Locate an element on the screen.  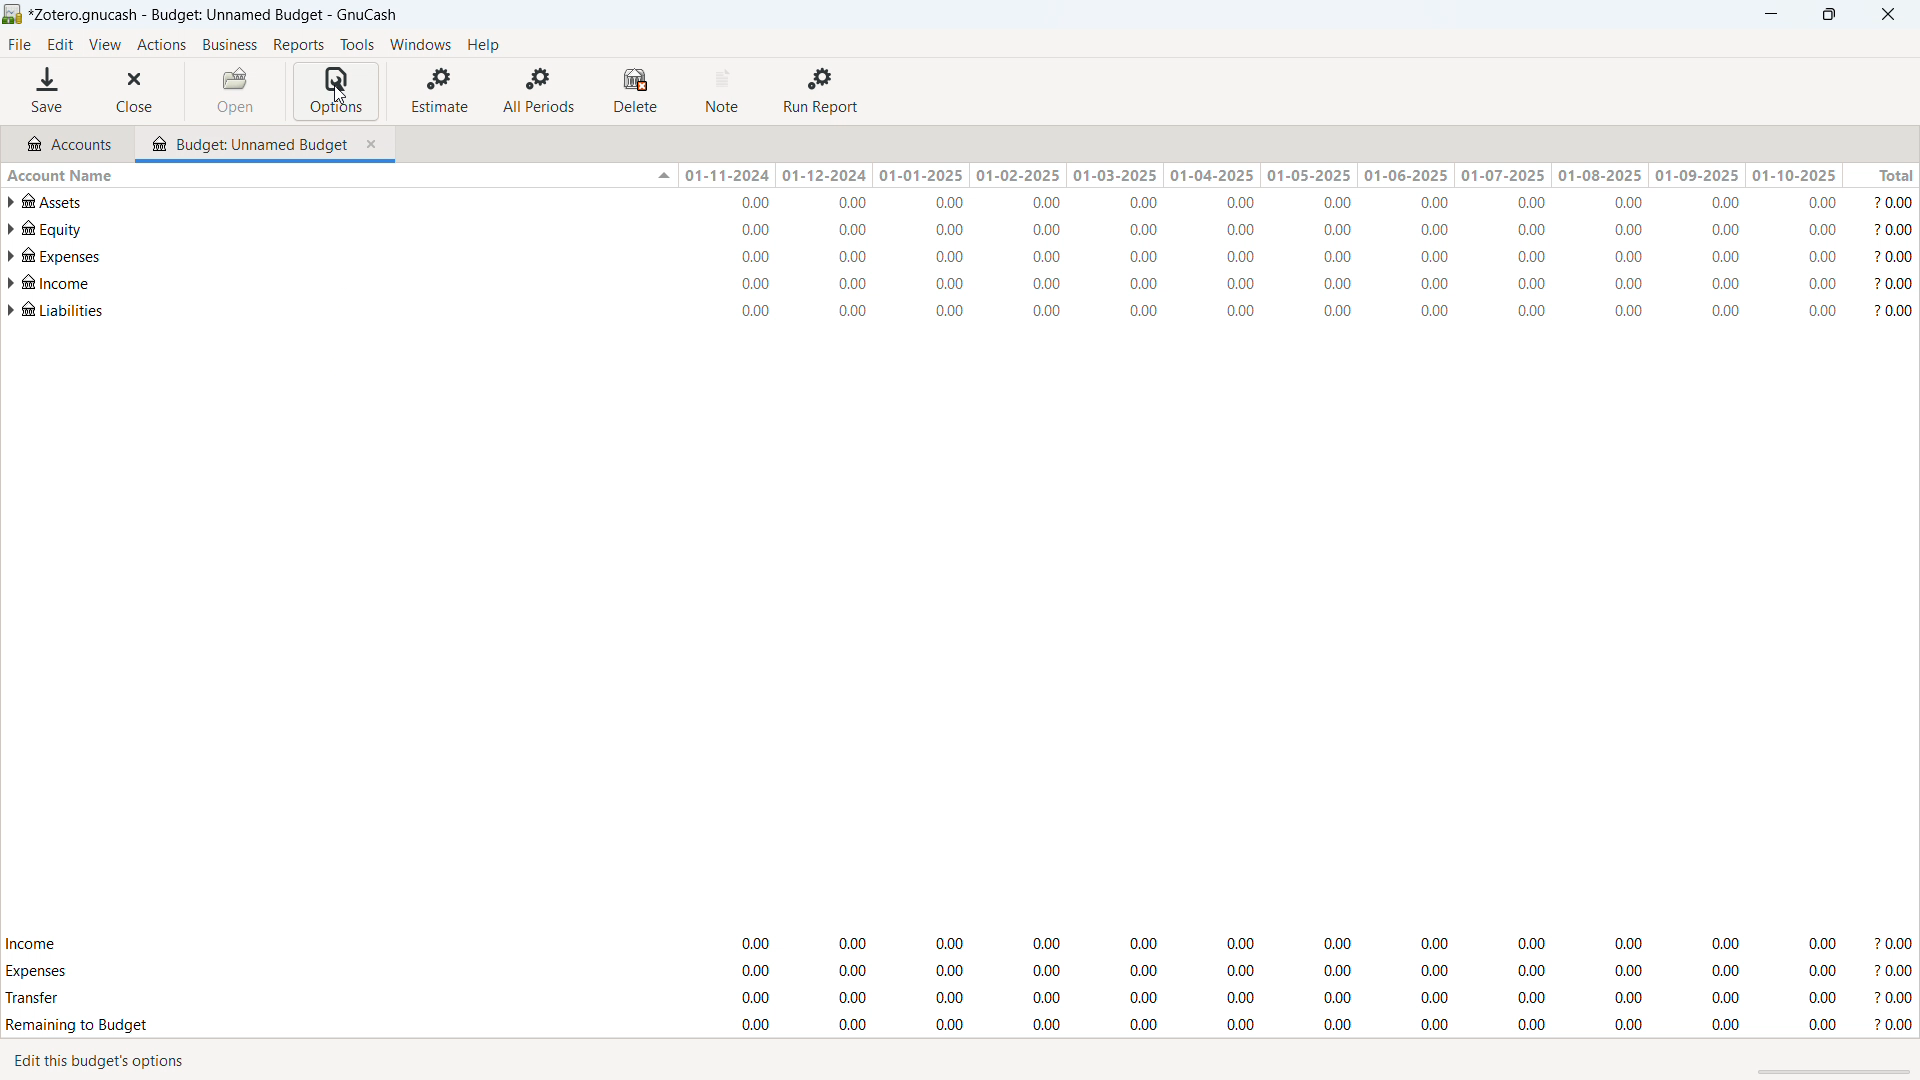
close is located at coordinates (1887, 14).